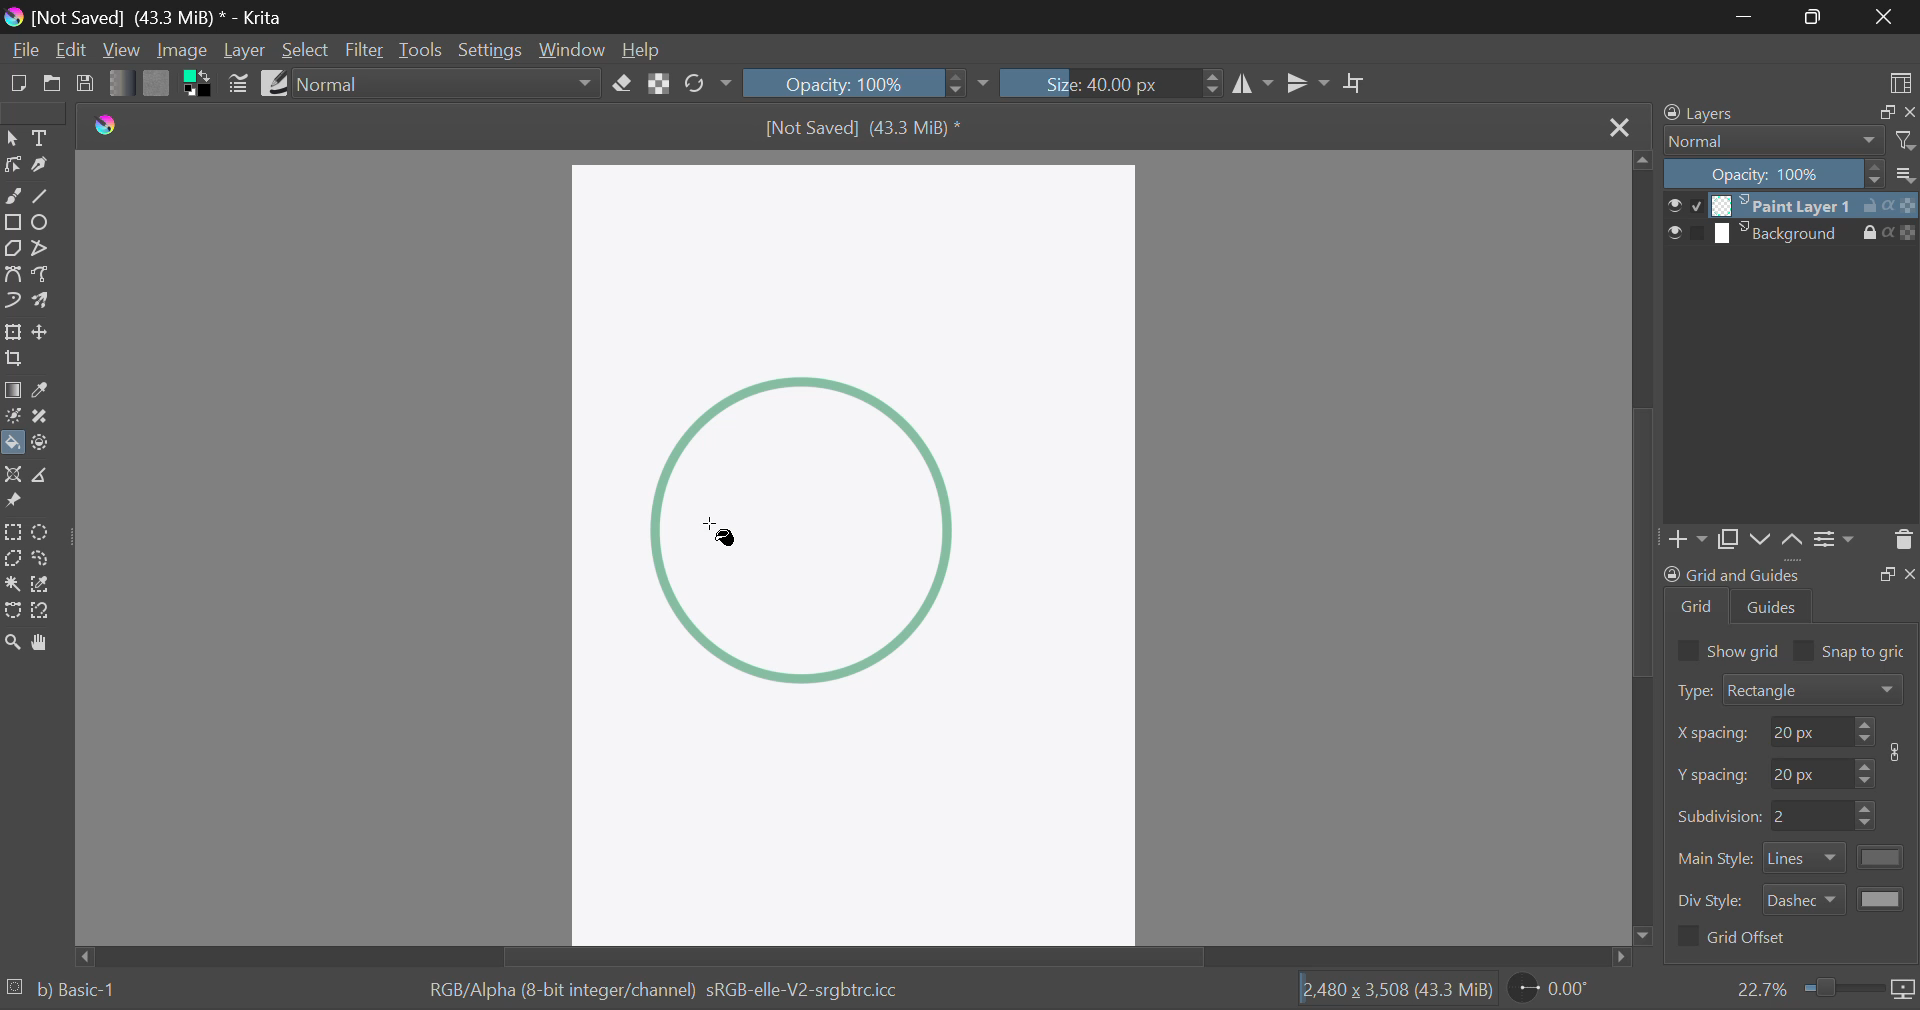  What do you see at coordinates (13, 475) in the screenshot?
I see `Assistant Tool` at bounding box center [13, 475].